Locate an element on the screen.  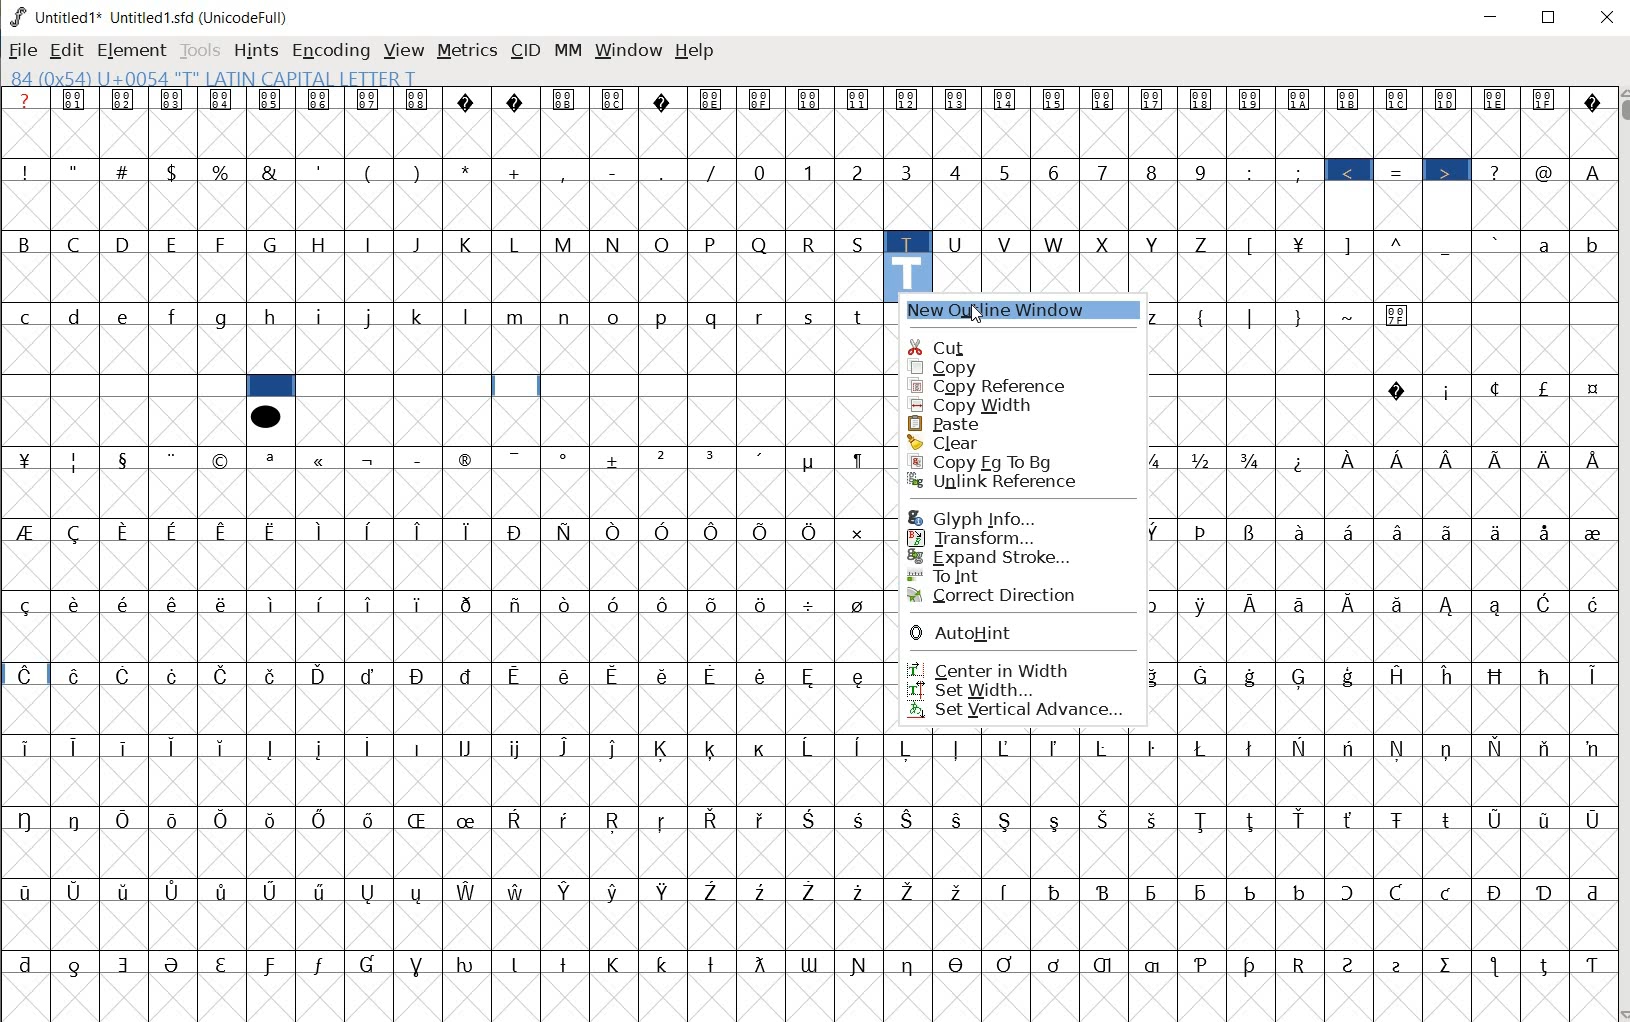
maximize is located at coordinates (1550, 17).